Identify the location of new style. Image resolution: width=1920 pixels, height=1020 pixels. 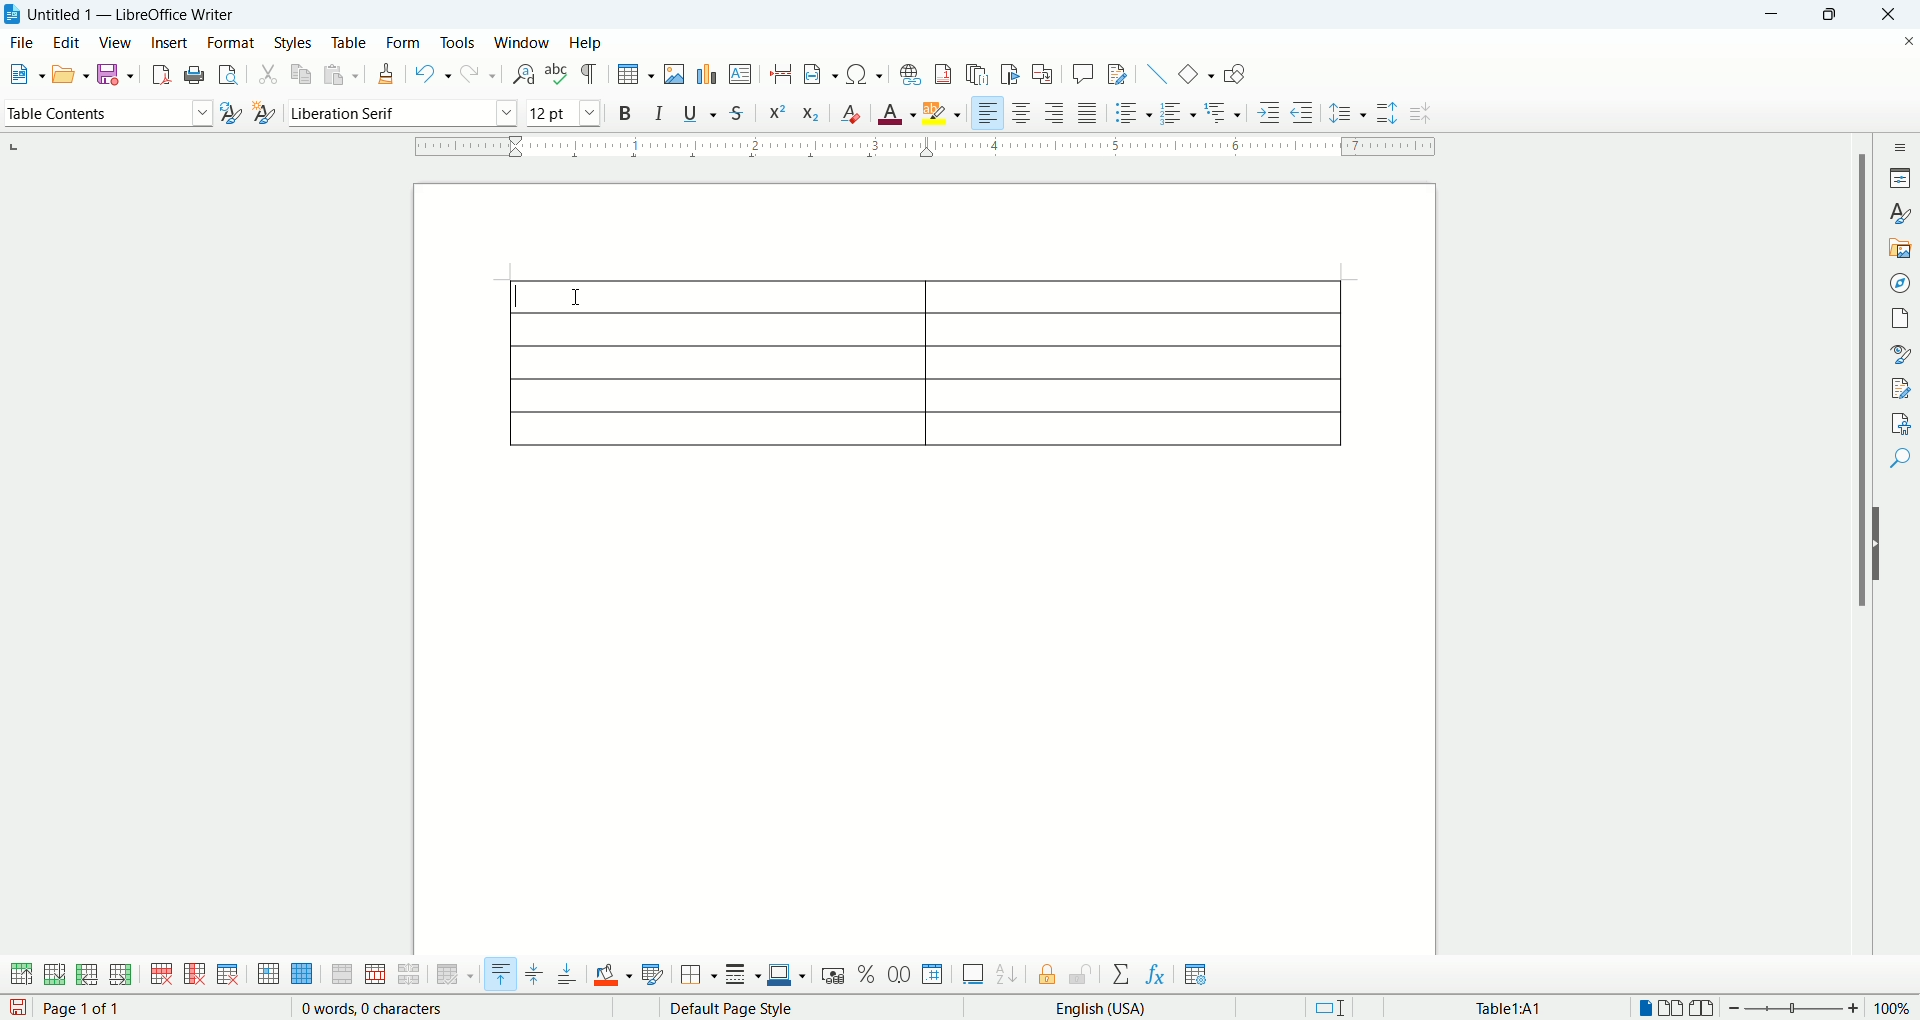
(263, 116).